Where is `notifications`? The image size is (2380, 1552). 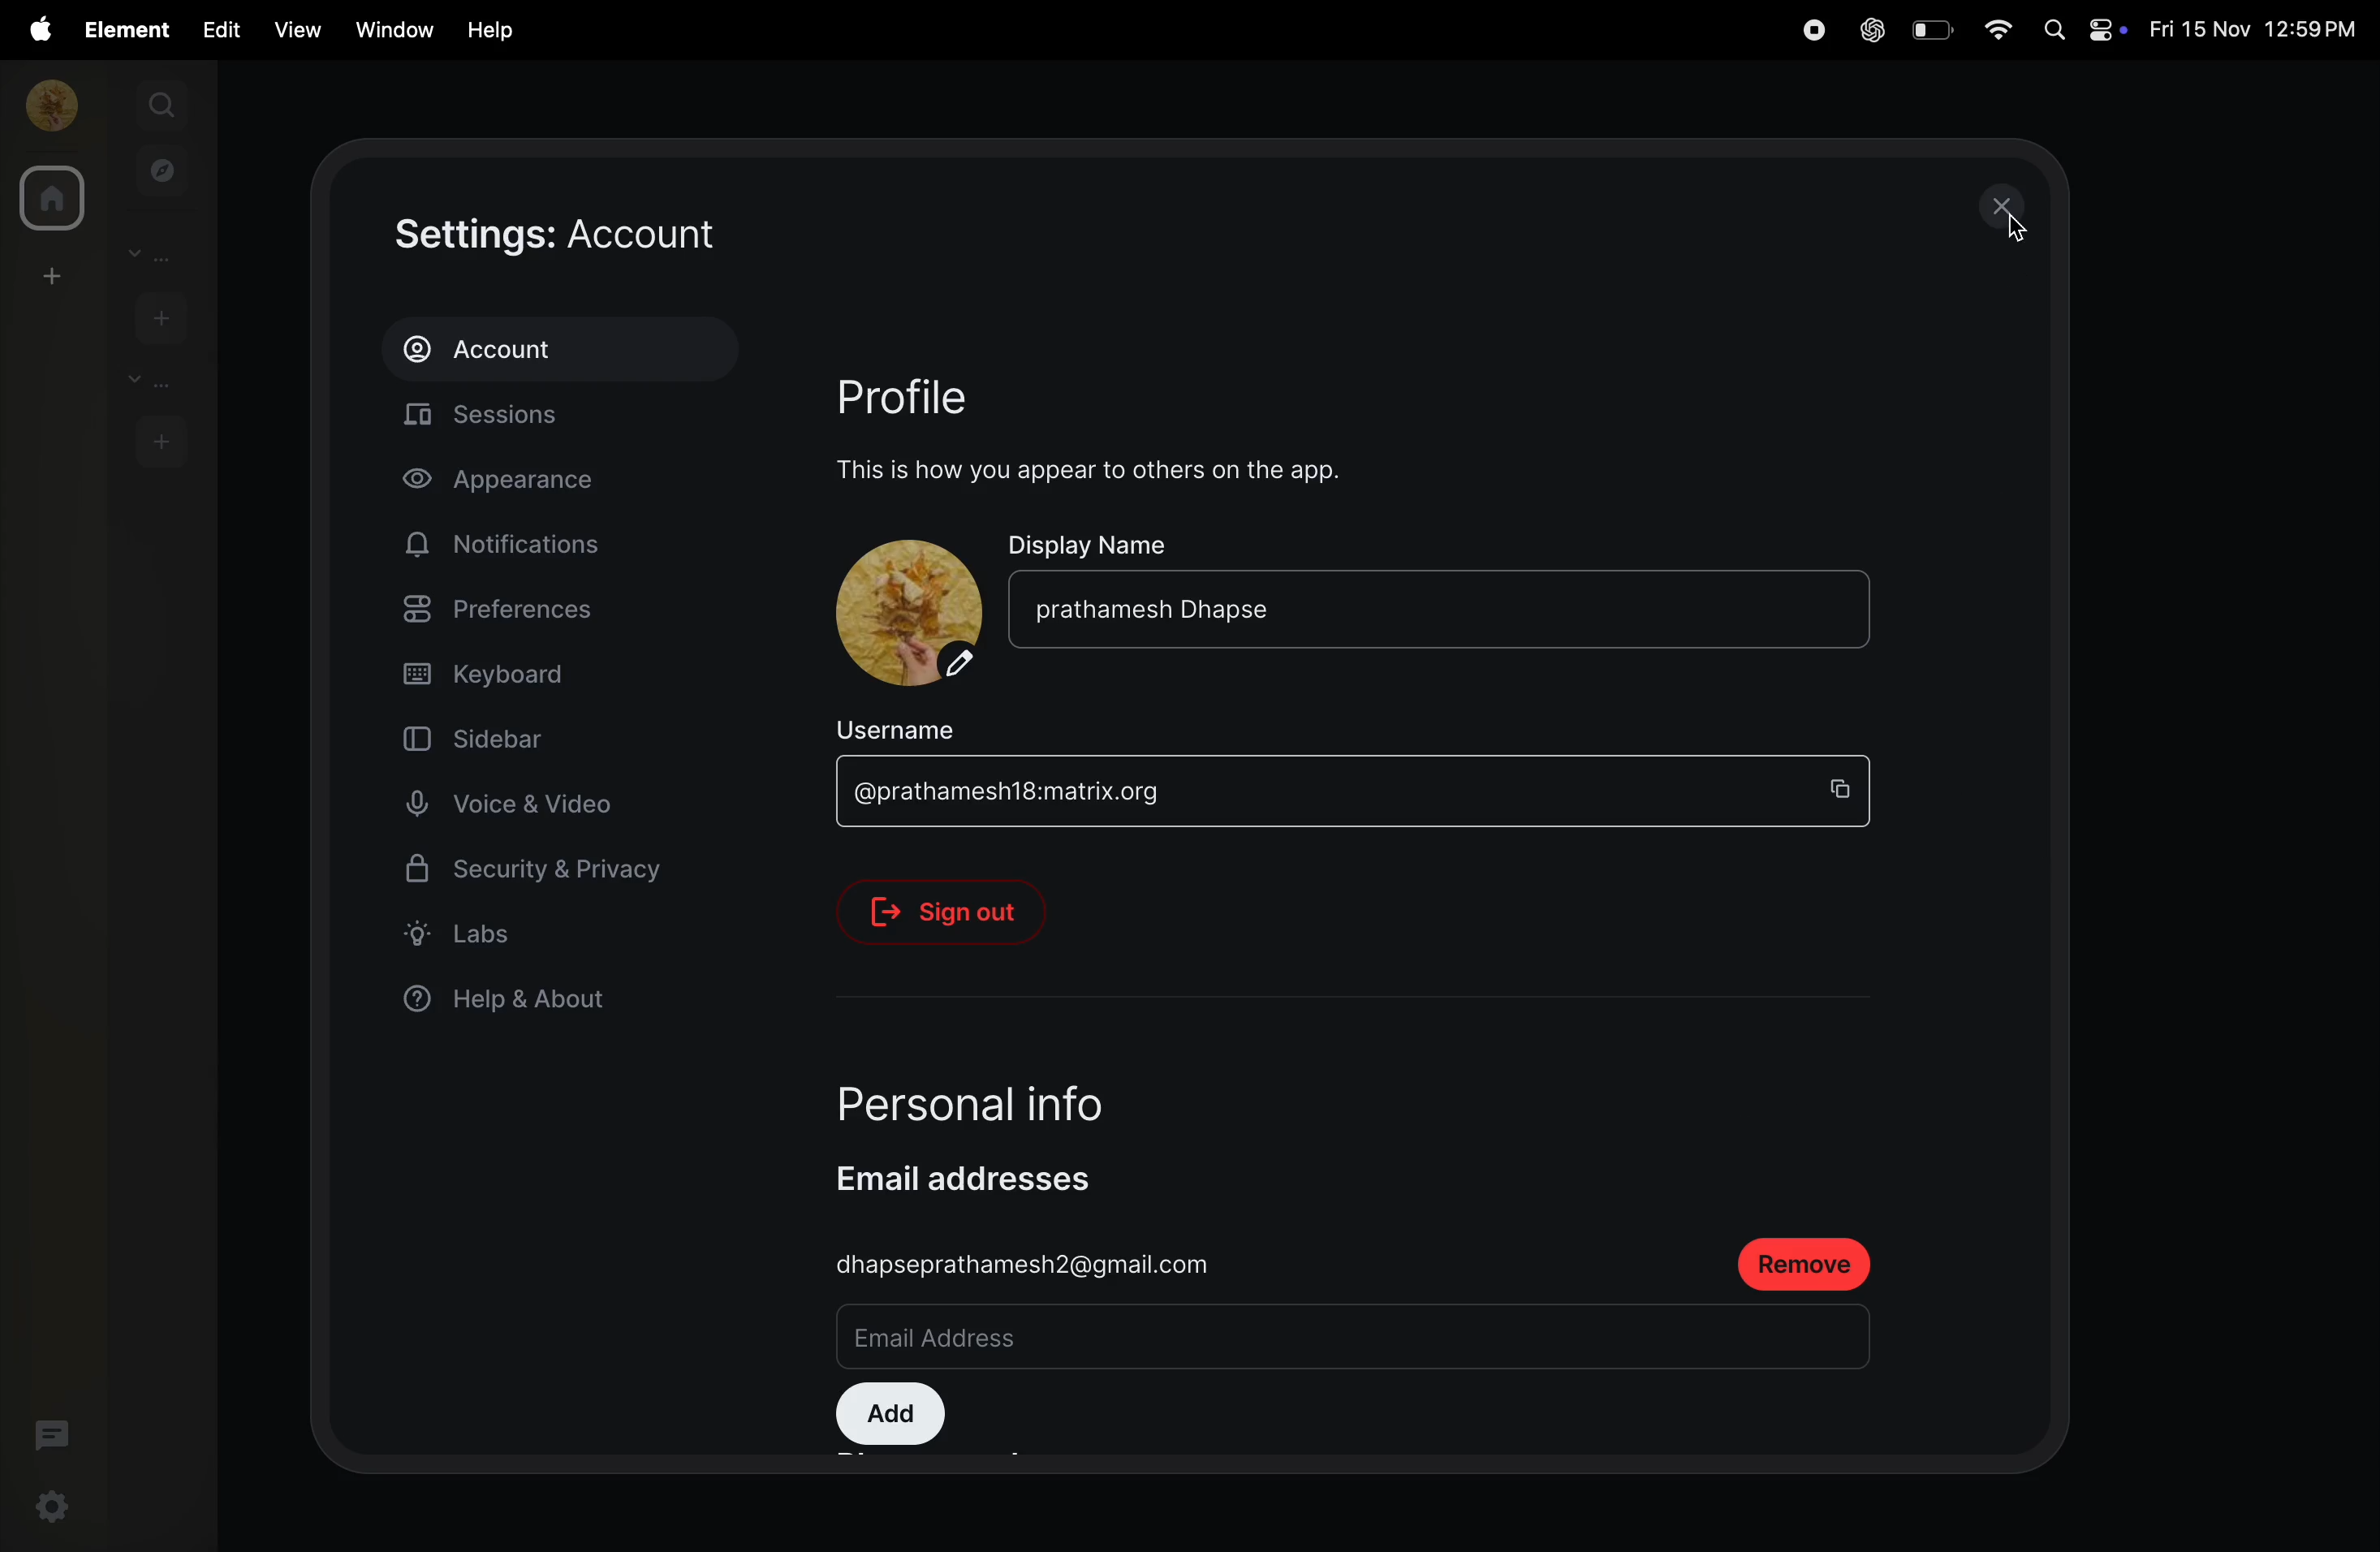
notifications is located at coordinates (512, 545).